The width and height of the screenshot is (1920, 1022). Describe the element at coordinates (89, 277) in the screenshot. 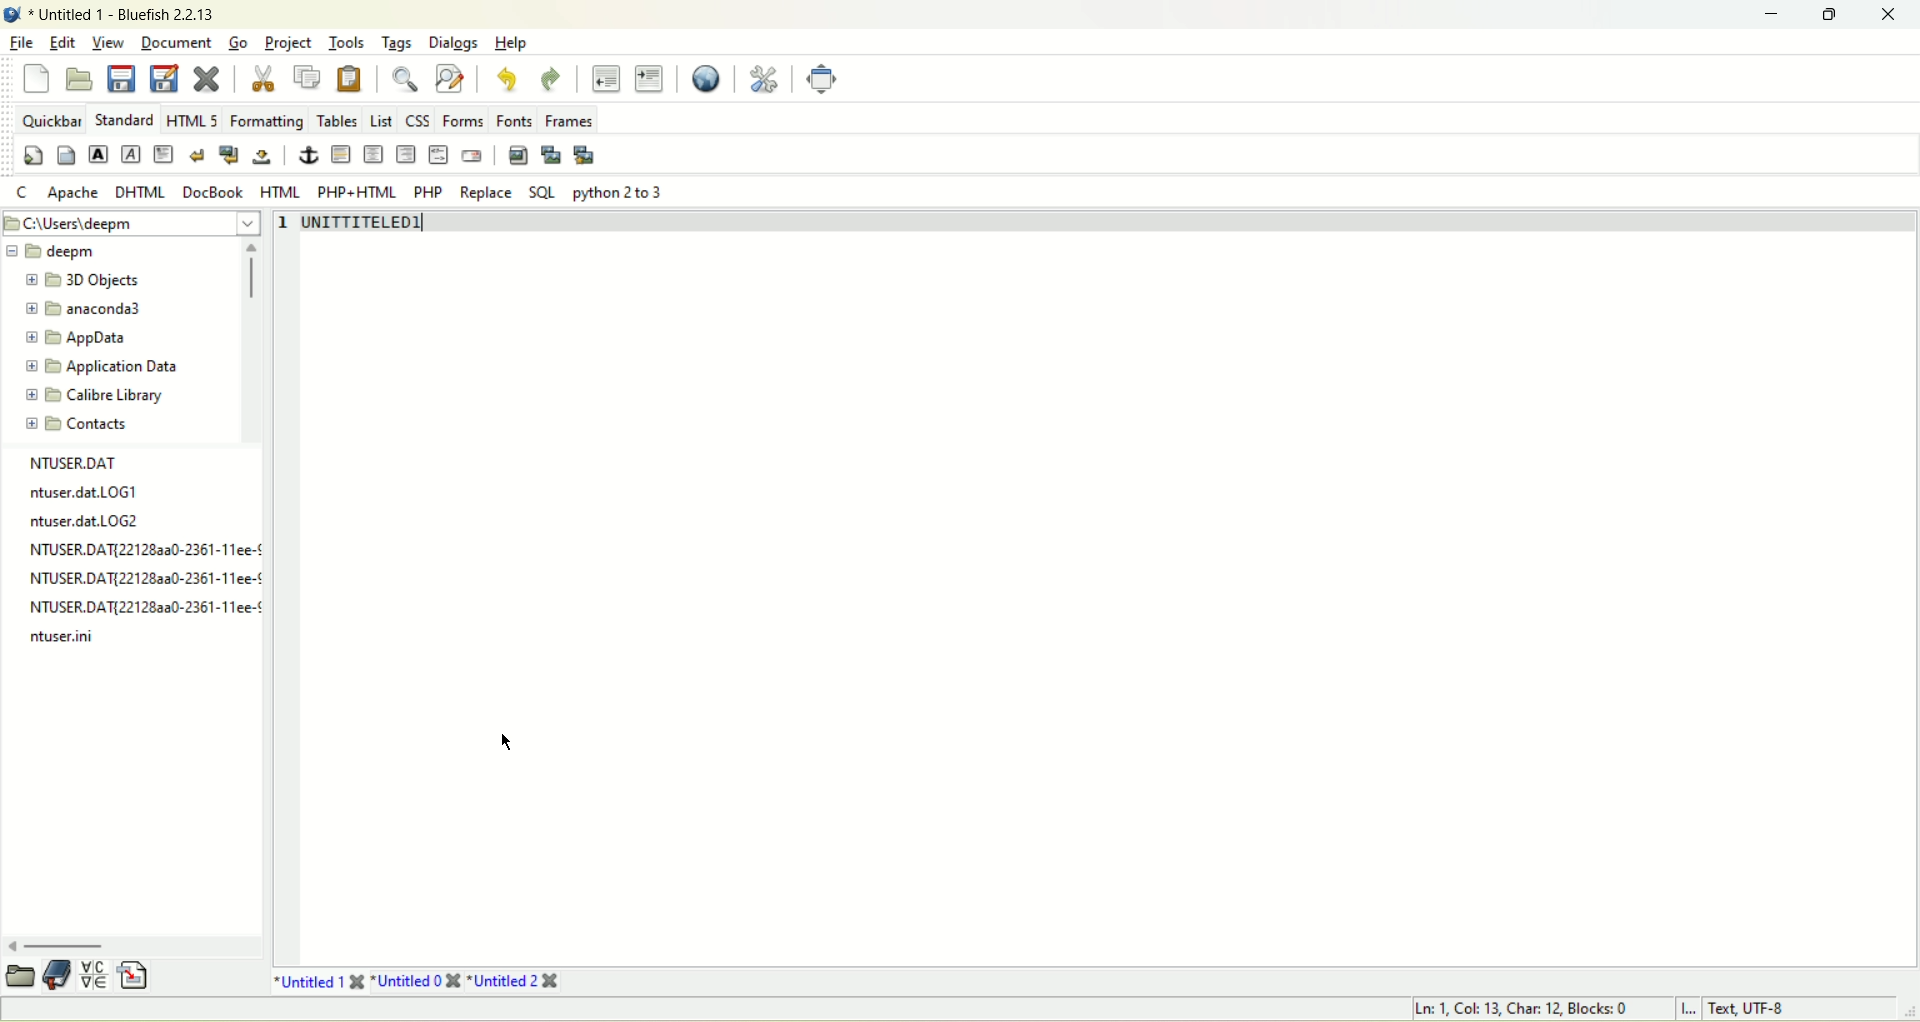

I see `3D objects` at that location.